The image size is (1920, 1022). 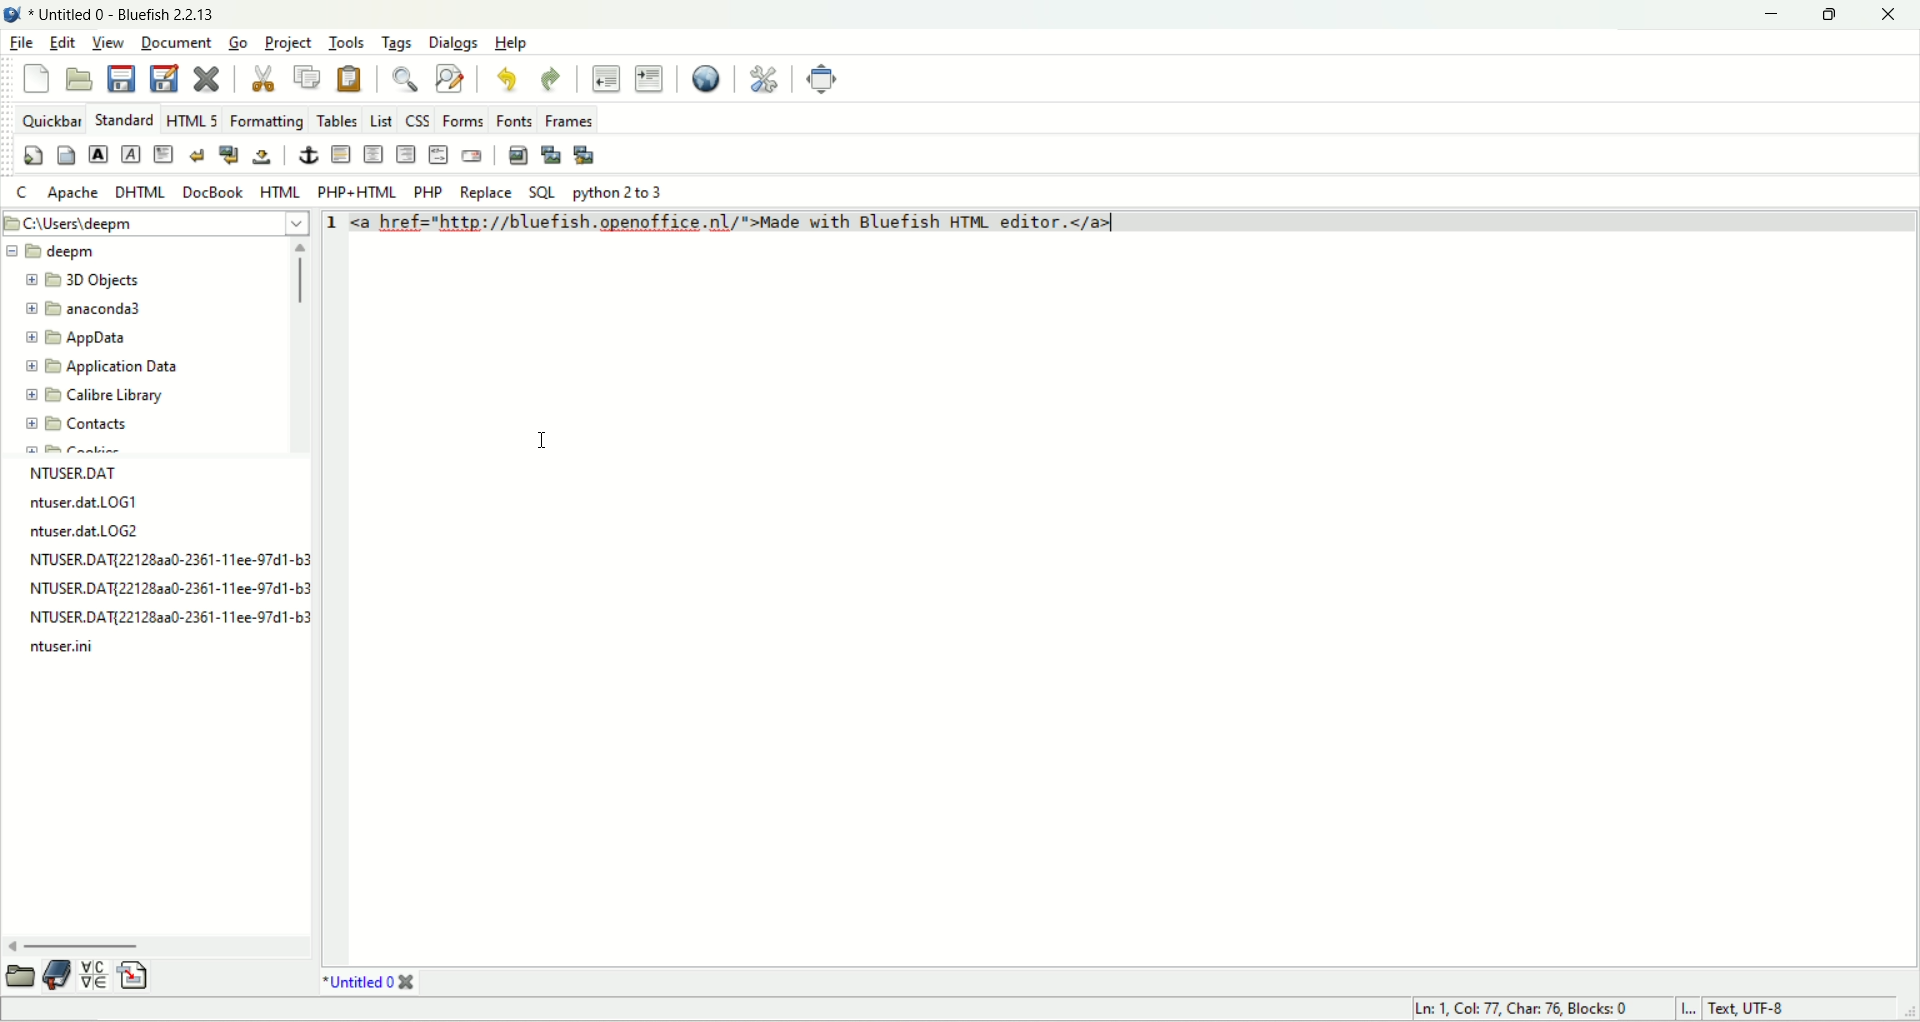 What do you see at coordinates (410, 78) in the screenshot?
I see `show find bar` at bounding box center [410, 78].